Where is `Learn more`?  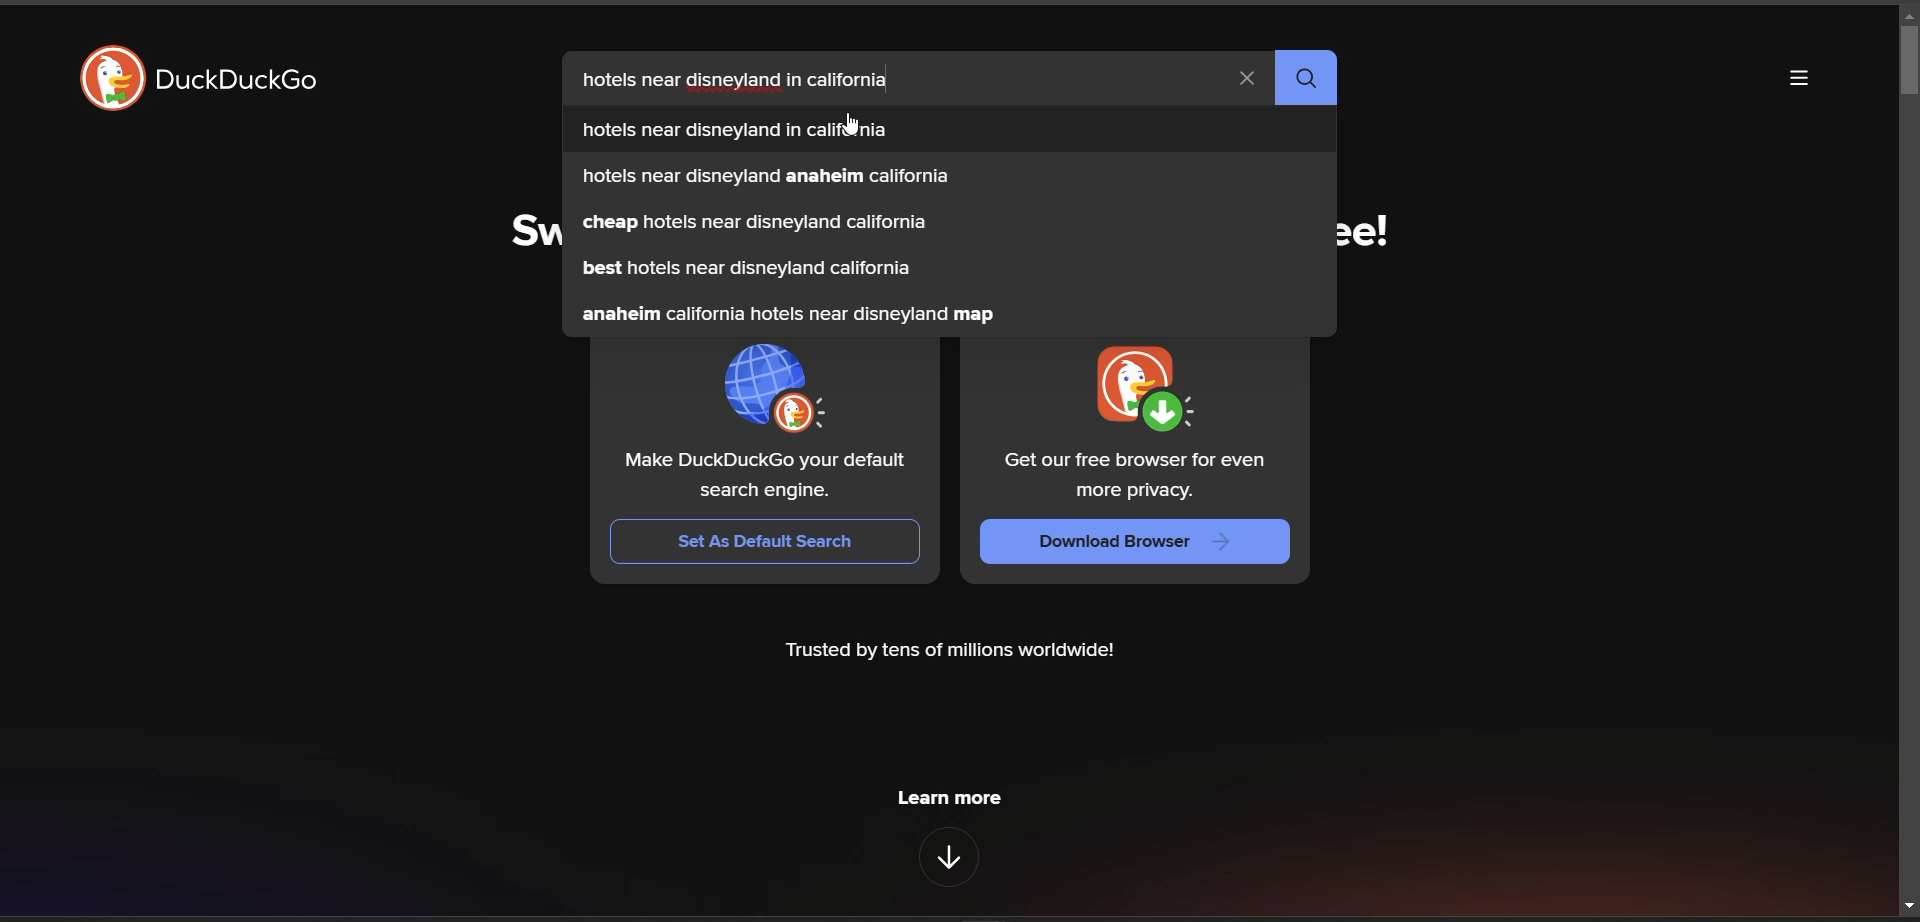
Learn more is located at coordinates (947, 798).